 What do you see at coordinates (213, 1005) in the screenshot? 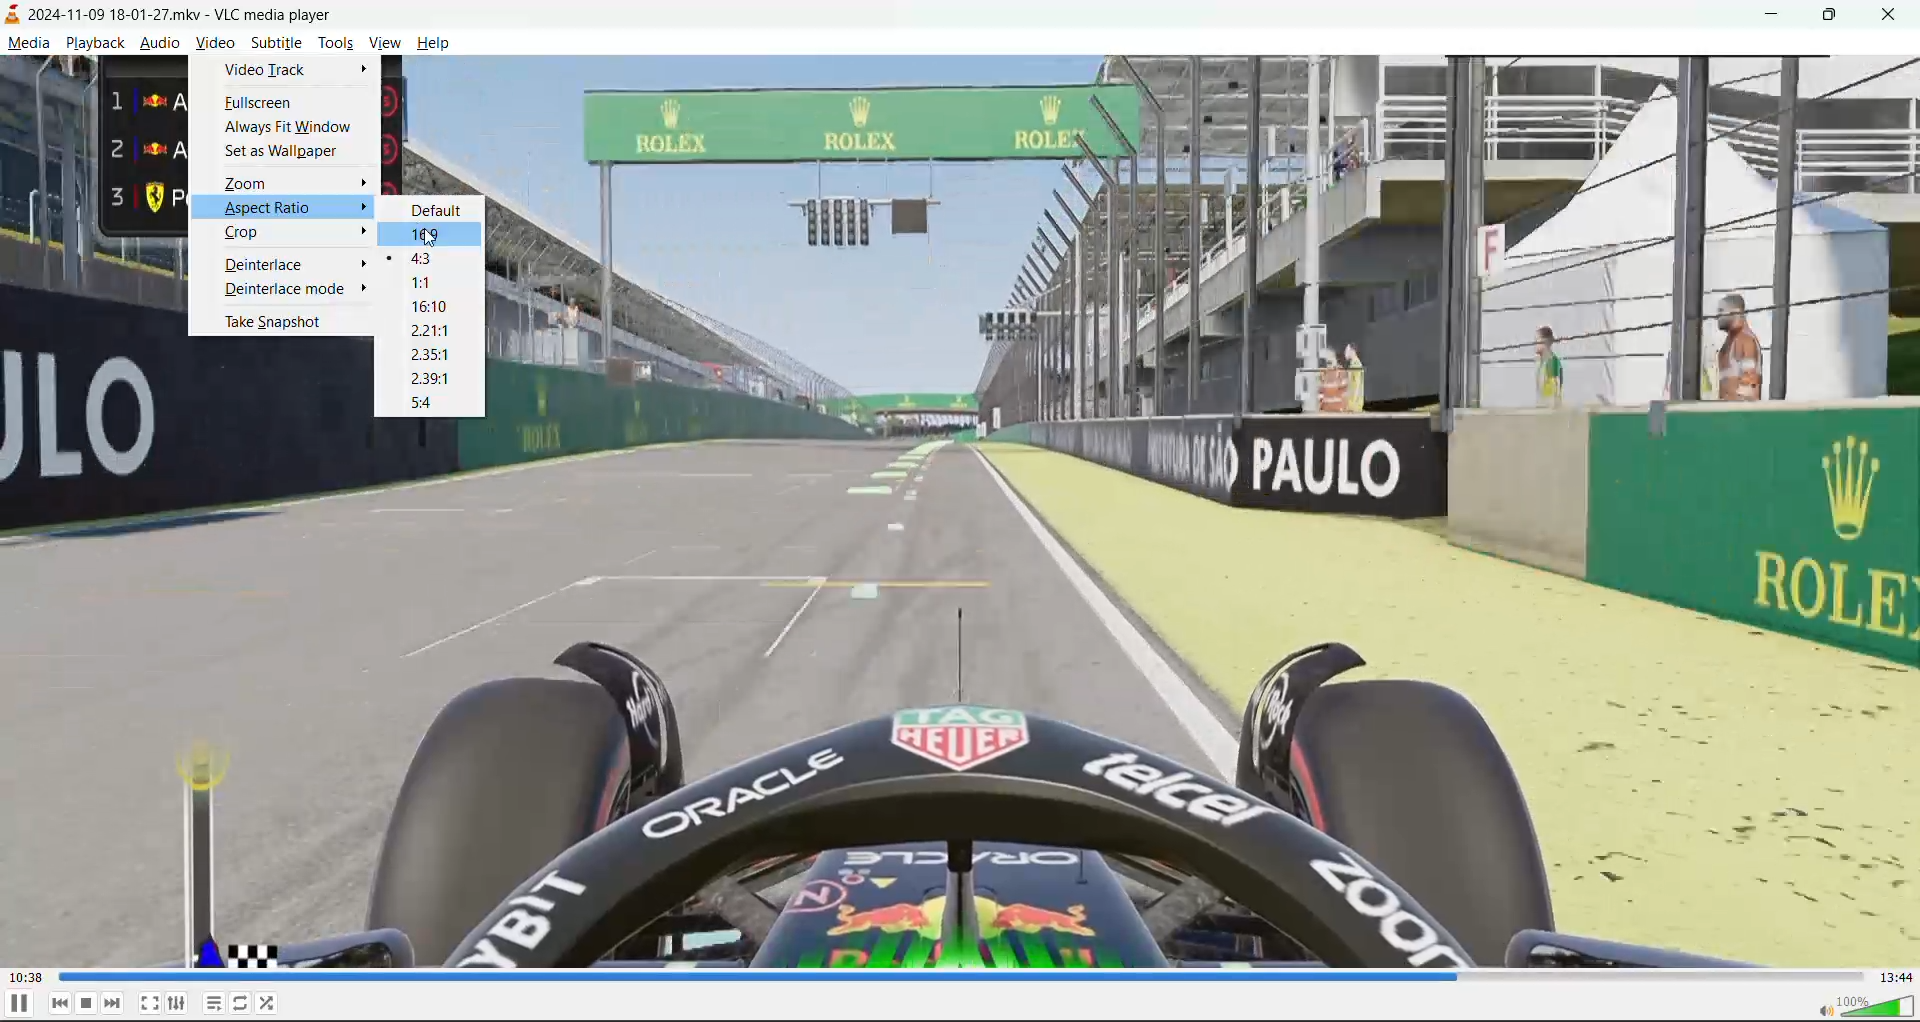
I see `toggle playlist` at bounding box center [213, 1005].